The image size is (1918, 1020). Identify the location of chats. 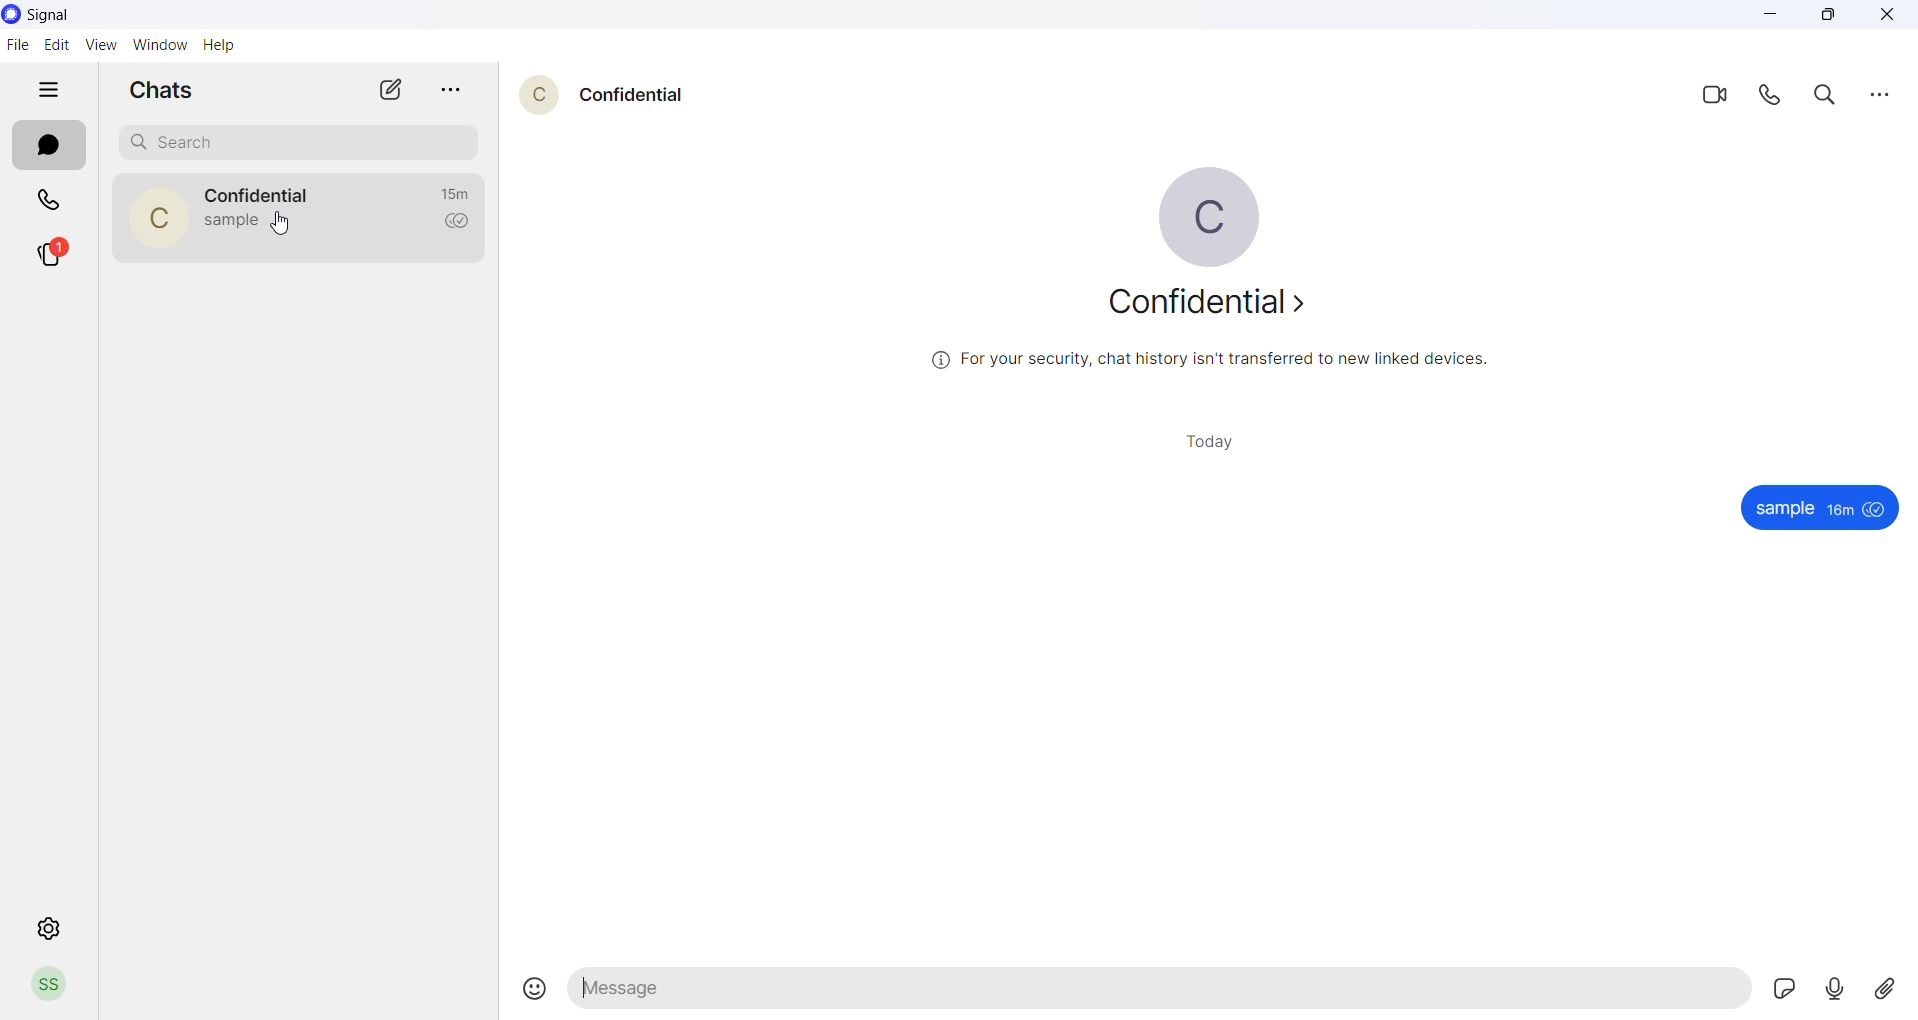
(49, 146).